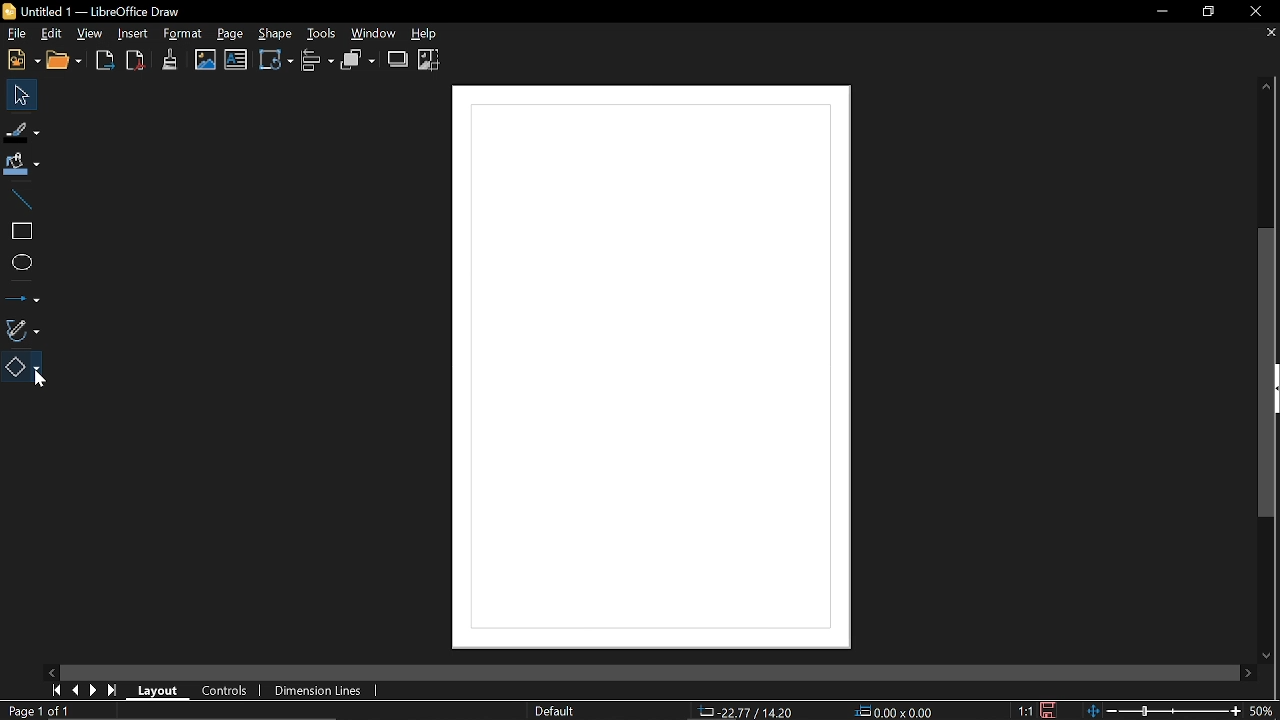 The width and height of the screenshot is (1280, 720). What do you see at coordinates (19, 94) in the screenshot?
I see `Select` at bounding box center [19, 94].